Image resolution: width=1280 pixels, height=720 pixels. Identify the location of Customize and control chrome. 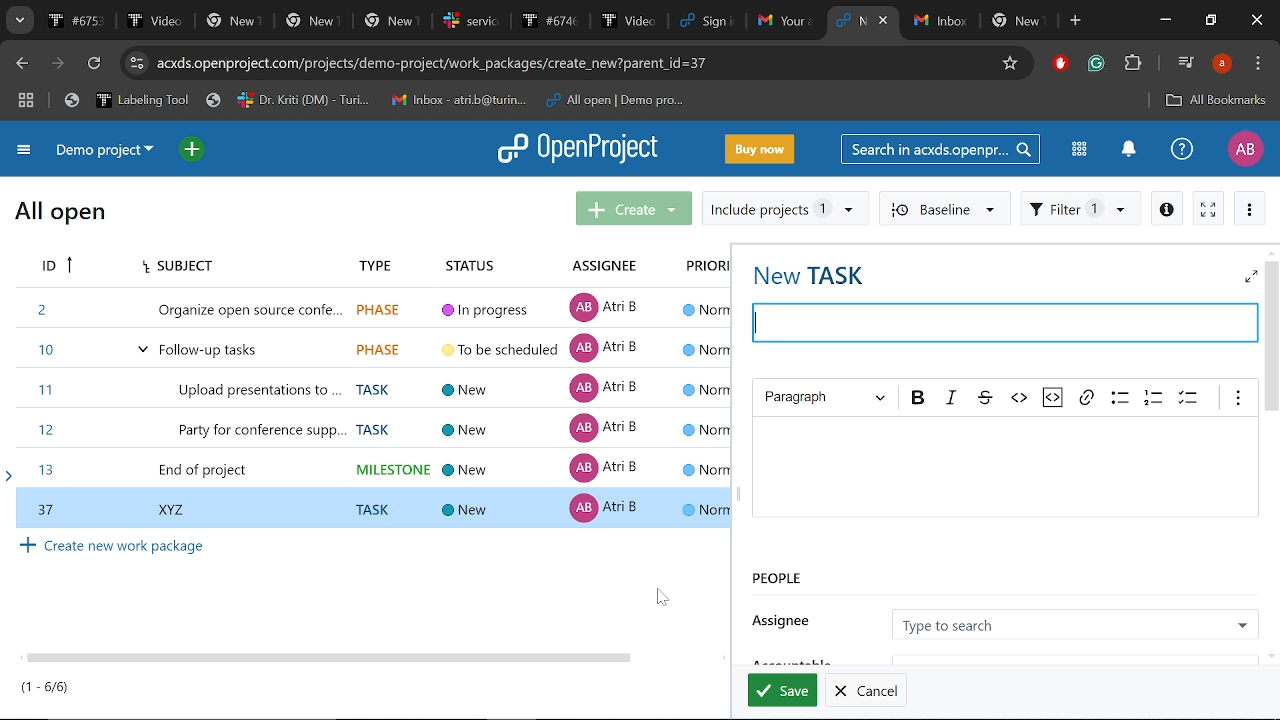
(1258, 64).